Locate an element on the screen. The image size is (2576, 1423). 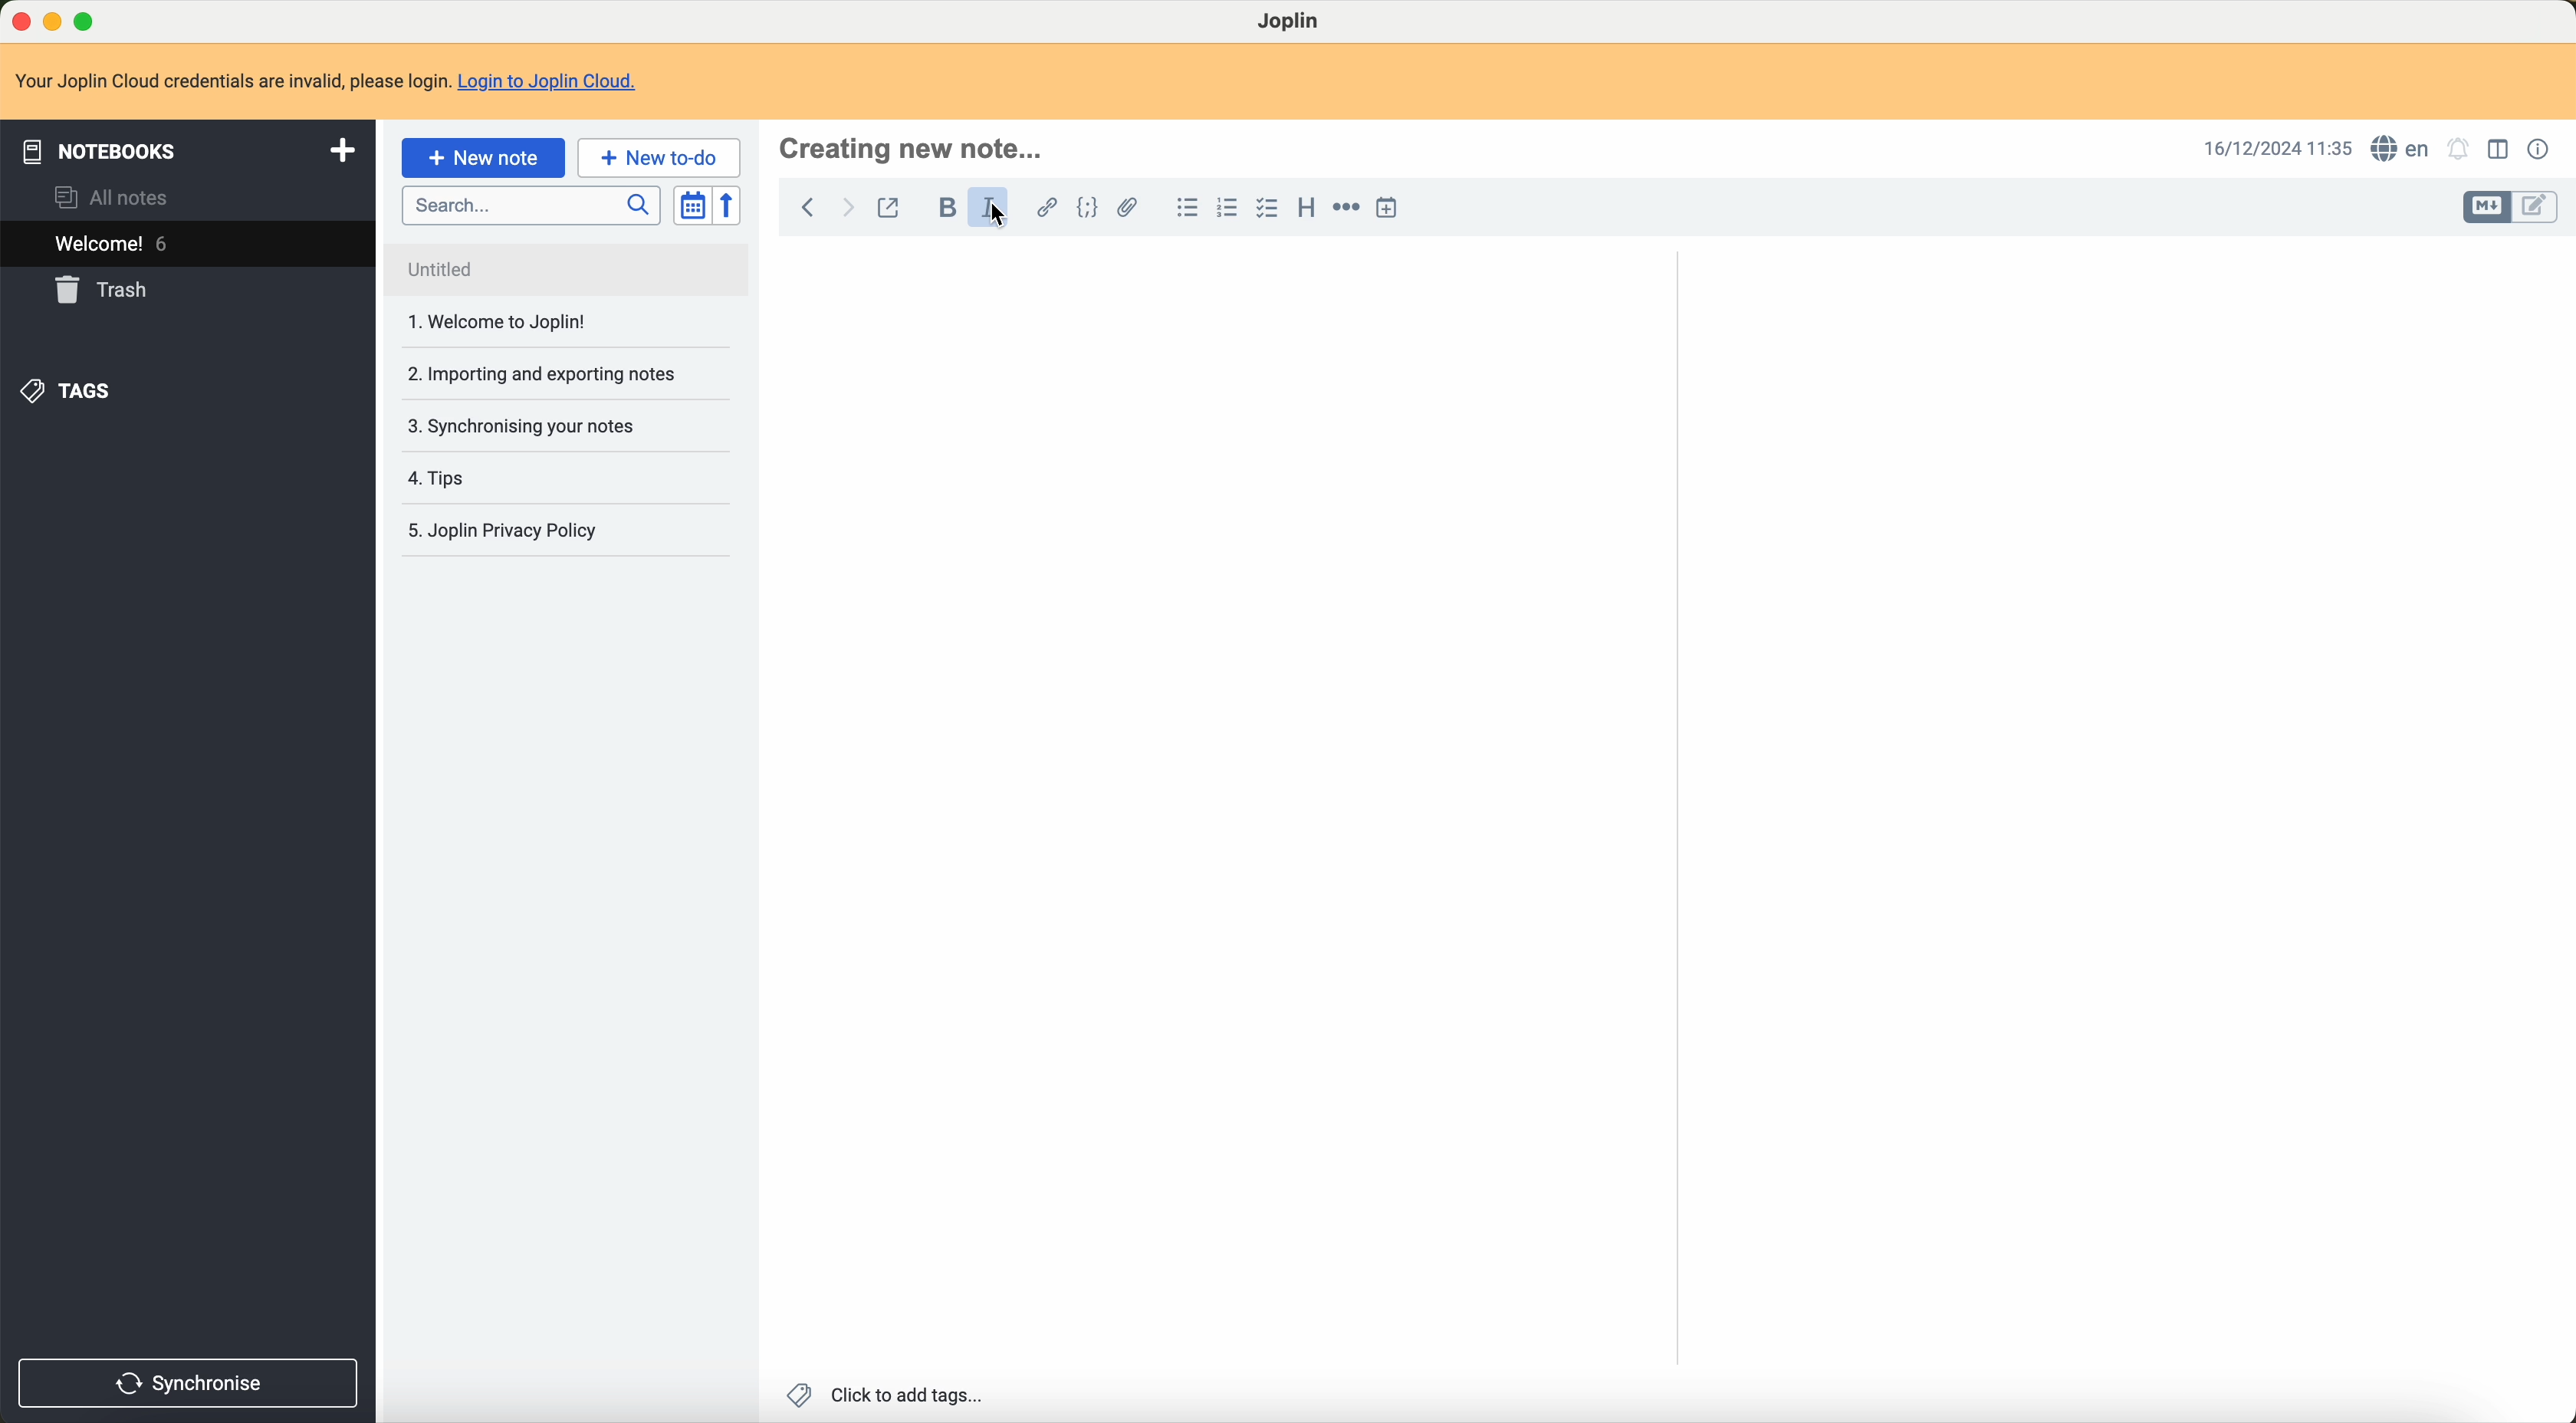
click to add tags is located at coordinates (887, 1394).